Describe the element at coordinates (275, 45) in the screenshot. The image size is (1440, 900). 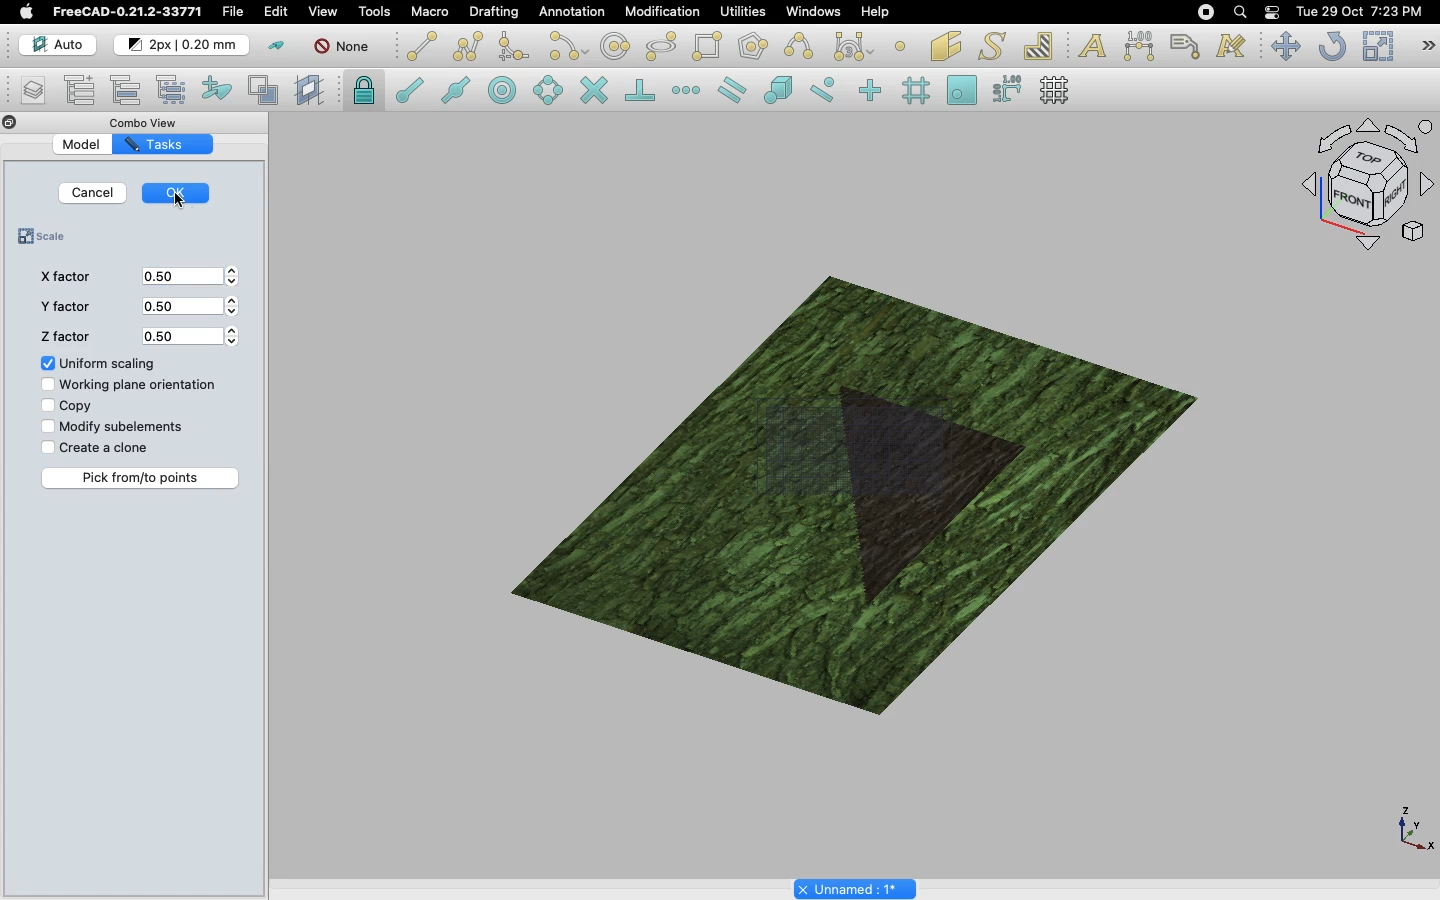
I see `Toggle construction mode` at that location.